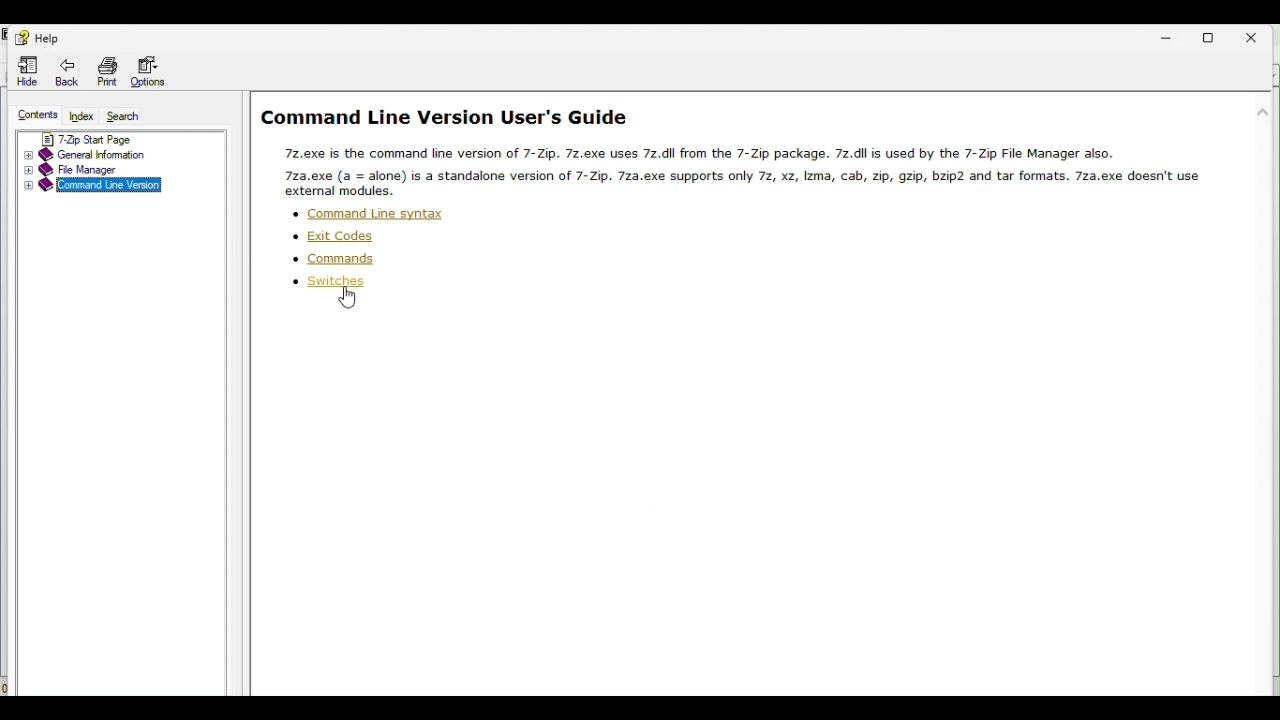 Image resolution: width=1280 pixels, height=720 pixels. What do you see at coordinates (1220, 37) in the screenshot?
I see `Restore` at bounding box center [1220, 37].